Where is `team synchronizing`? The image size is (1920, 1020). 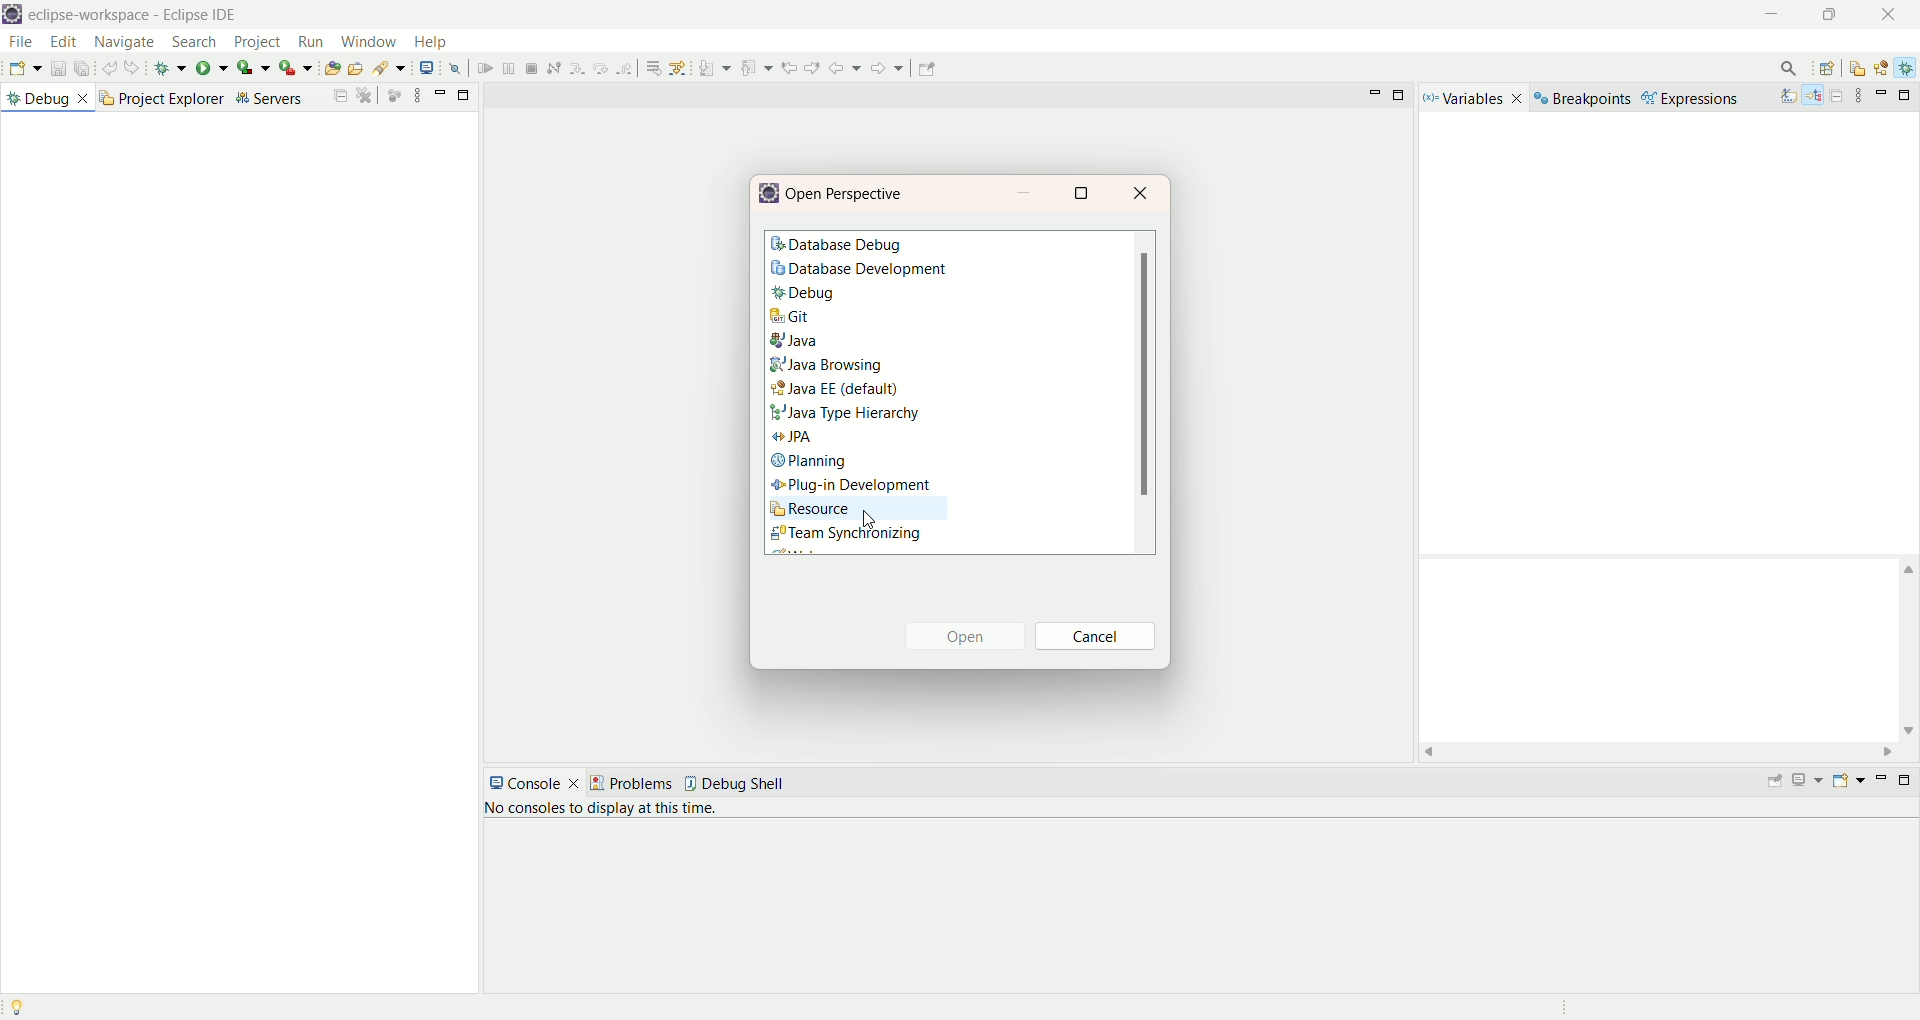 team synchronizing is located at coordinates (848, 538).